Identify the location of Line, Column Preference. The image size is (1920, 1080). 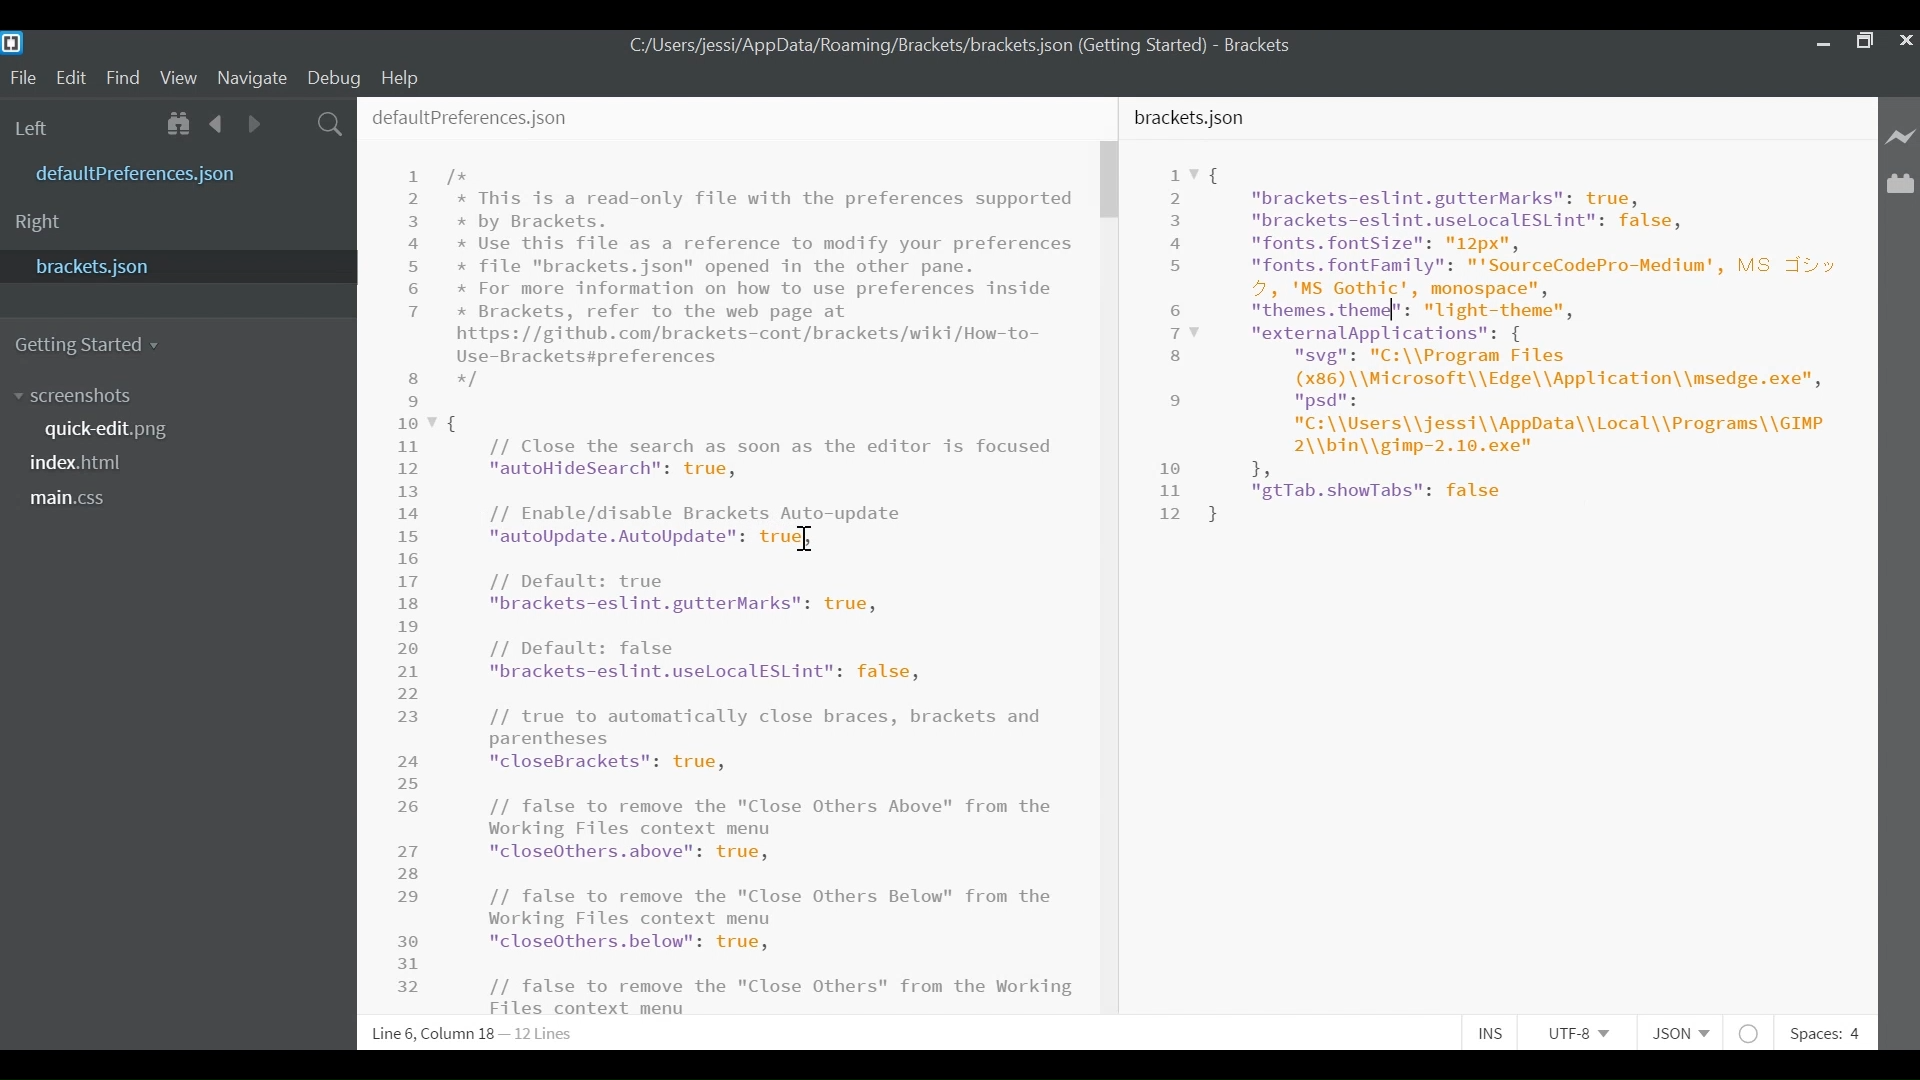
(469, 1034).